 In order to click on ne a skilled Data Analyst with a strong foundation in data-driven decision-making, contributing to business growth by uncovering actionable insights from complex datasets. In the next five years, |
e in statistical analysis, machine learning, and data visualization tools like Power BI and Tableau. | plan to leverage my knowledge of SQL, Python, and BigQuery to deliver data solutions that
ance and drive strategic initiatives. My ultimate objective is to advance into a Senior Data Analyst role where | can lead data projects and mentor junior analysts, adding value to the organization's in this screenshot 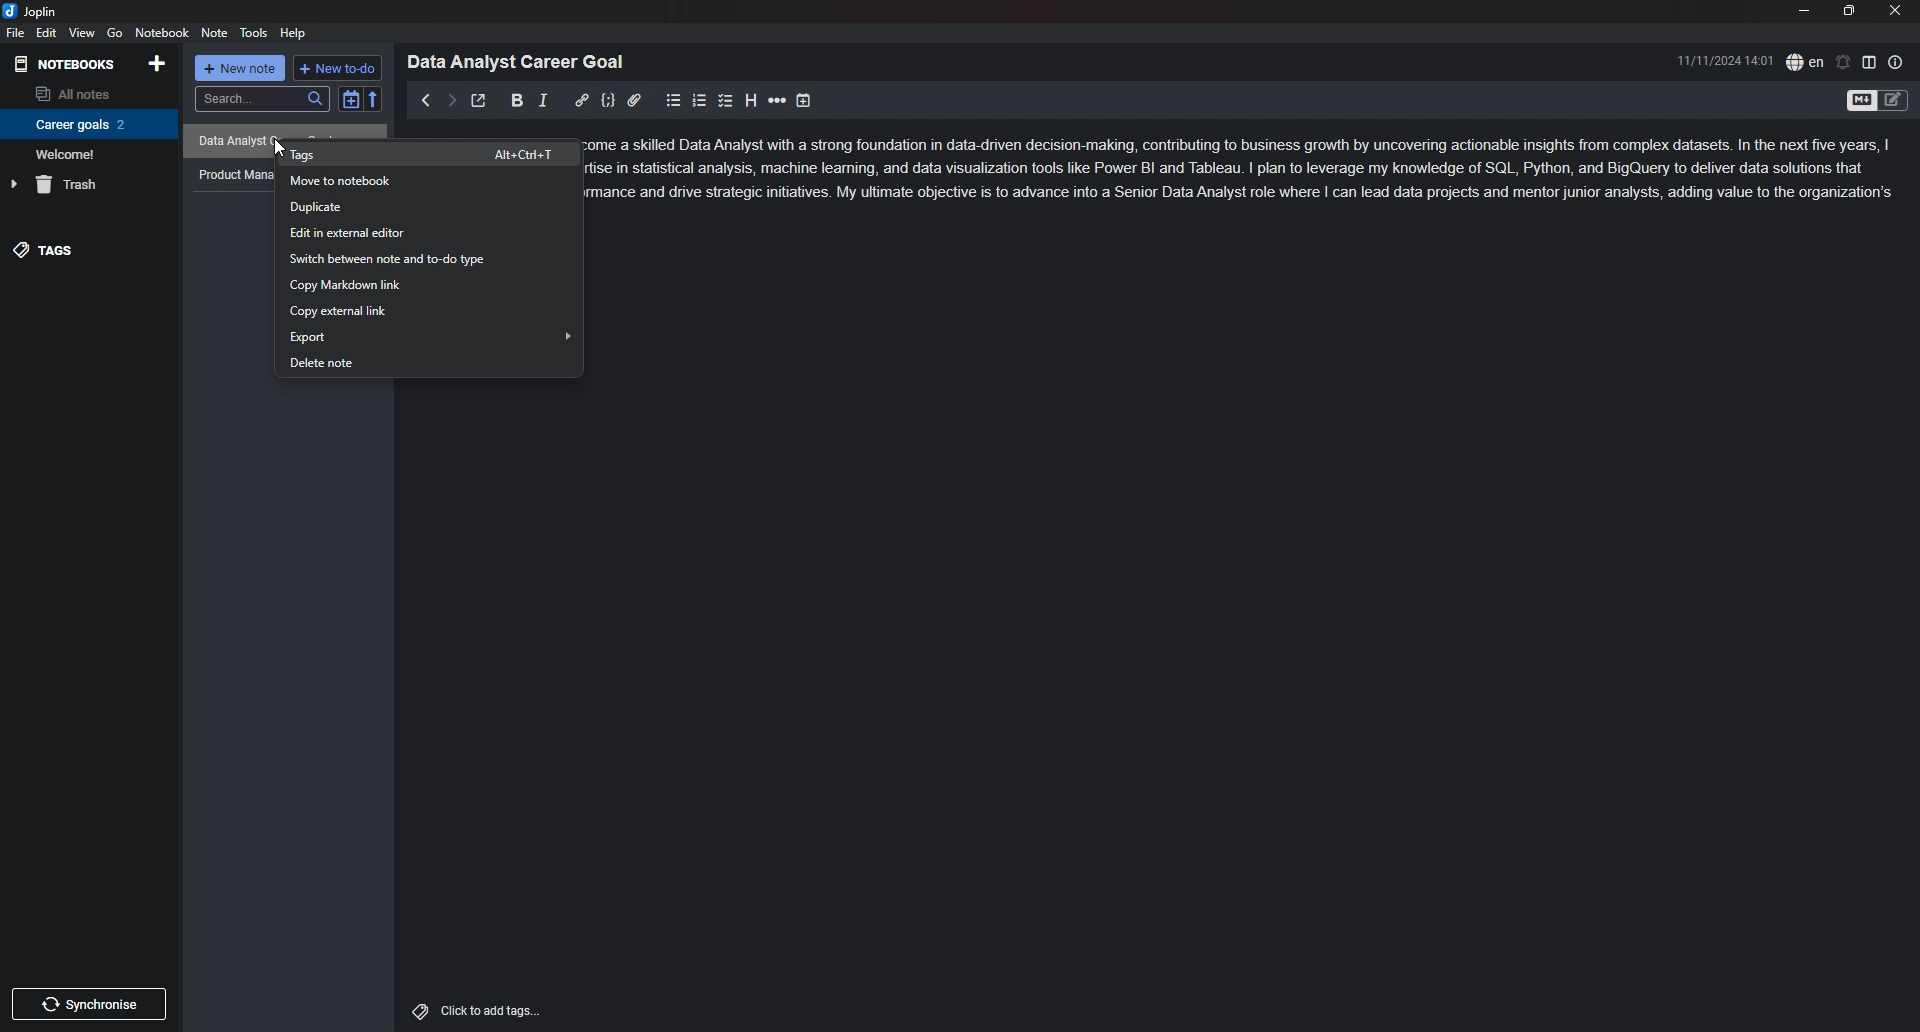, I will do `click(1254, 172)`.